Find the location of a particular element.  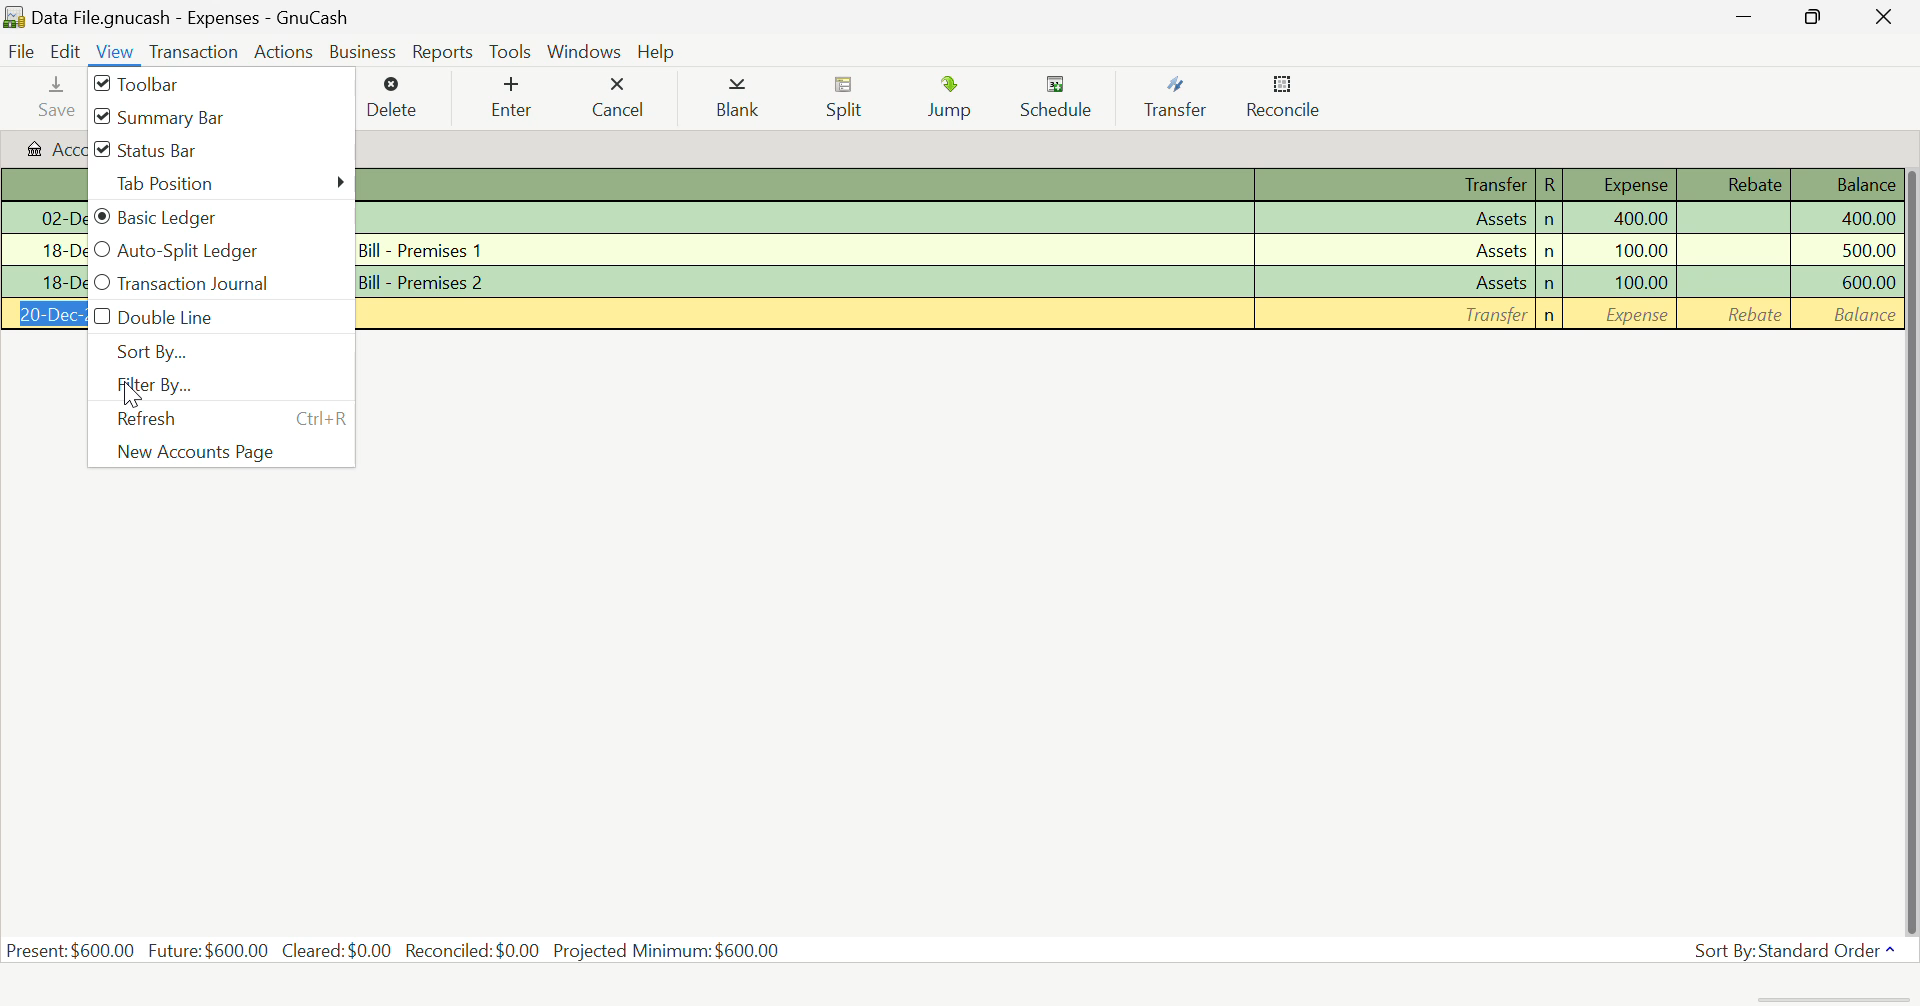

Blank is located at coordinates (738, 100).